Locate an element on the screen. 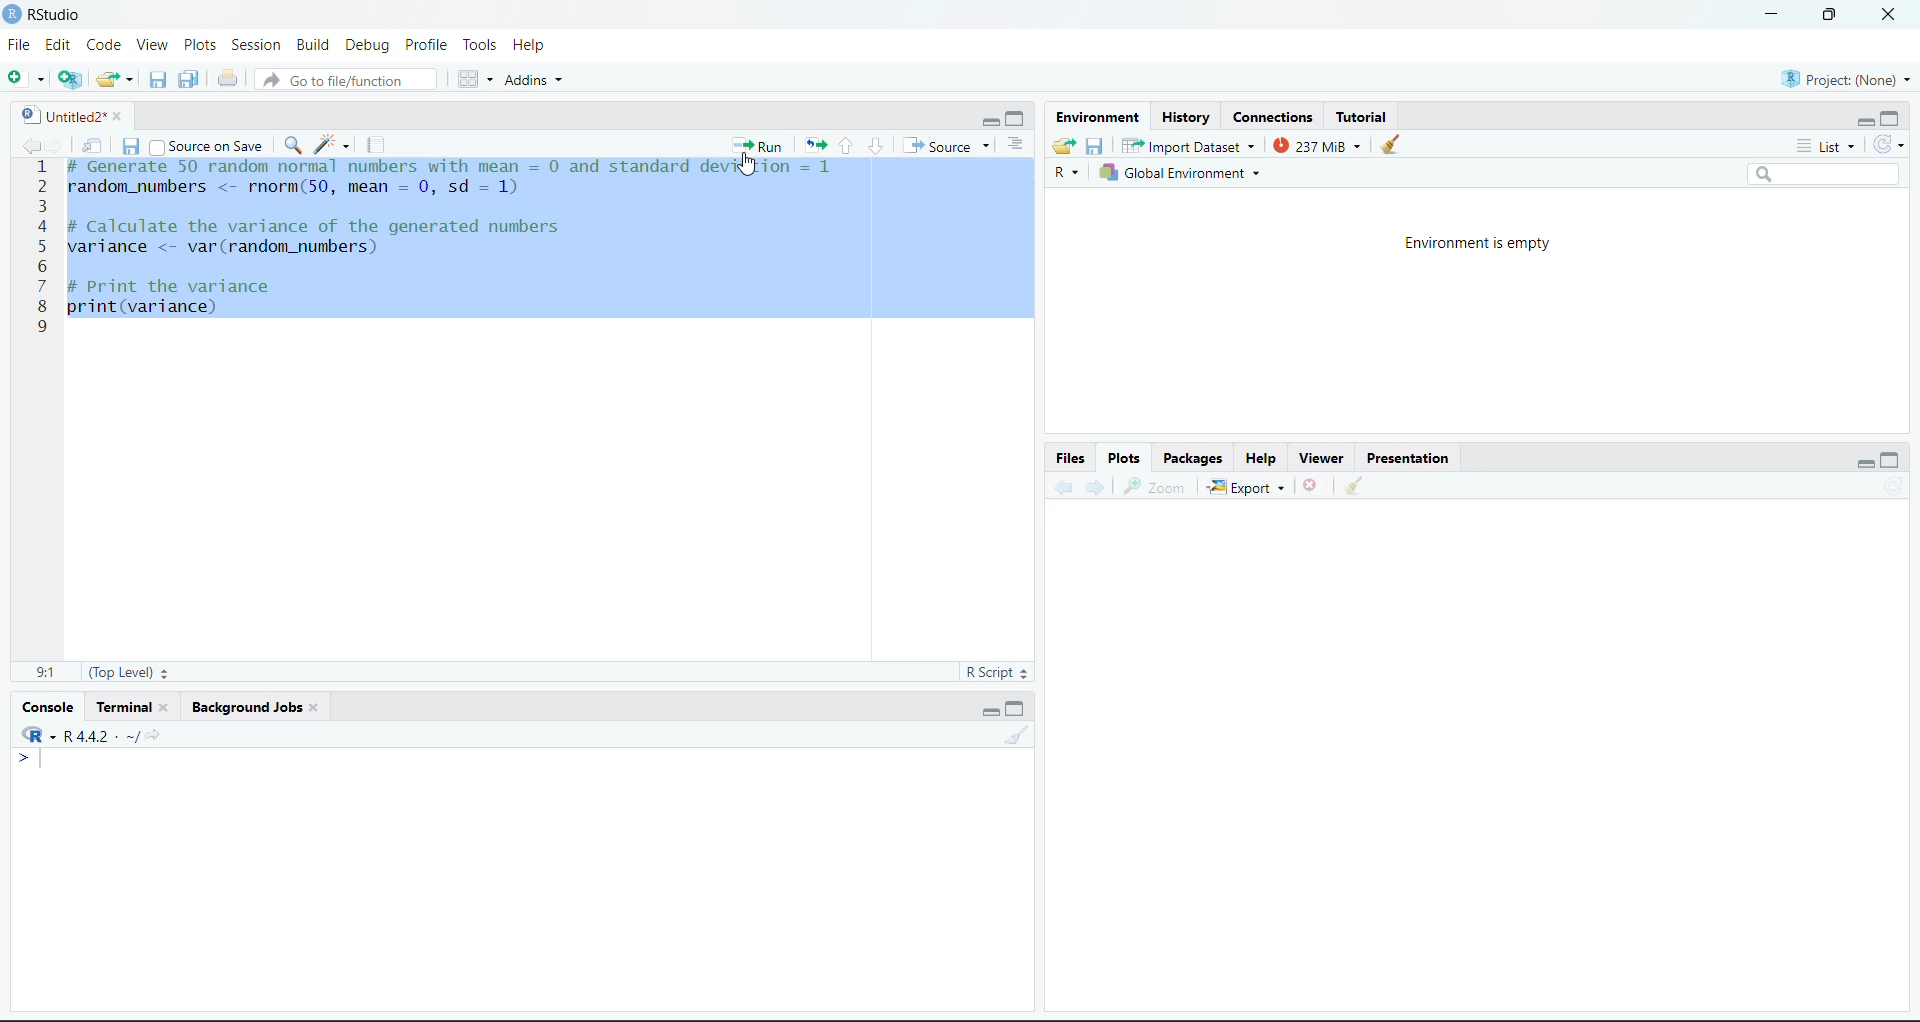  Environment is located at coordinates (1097, 118).